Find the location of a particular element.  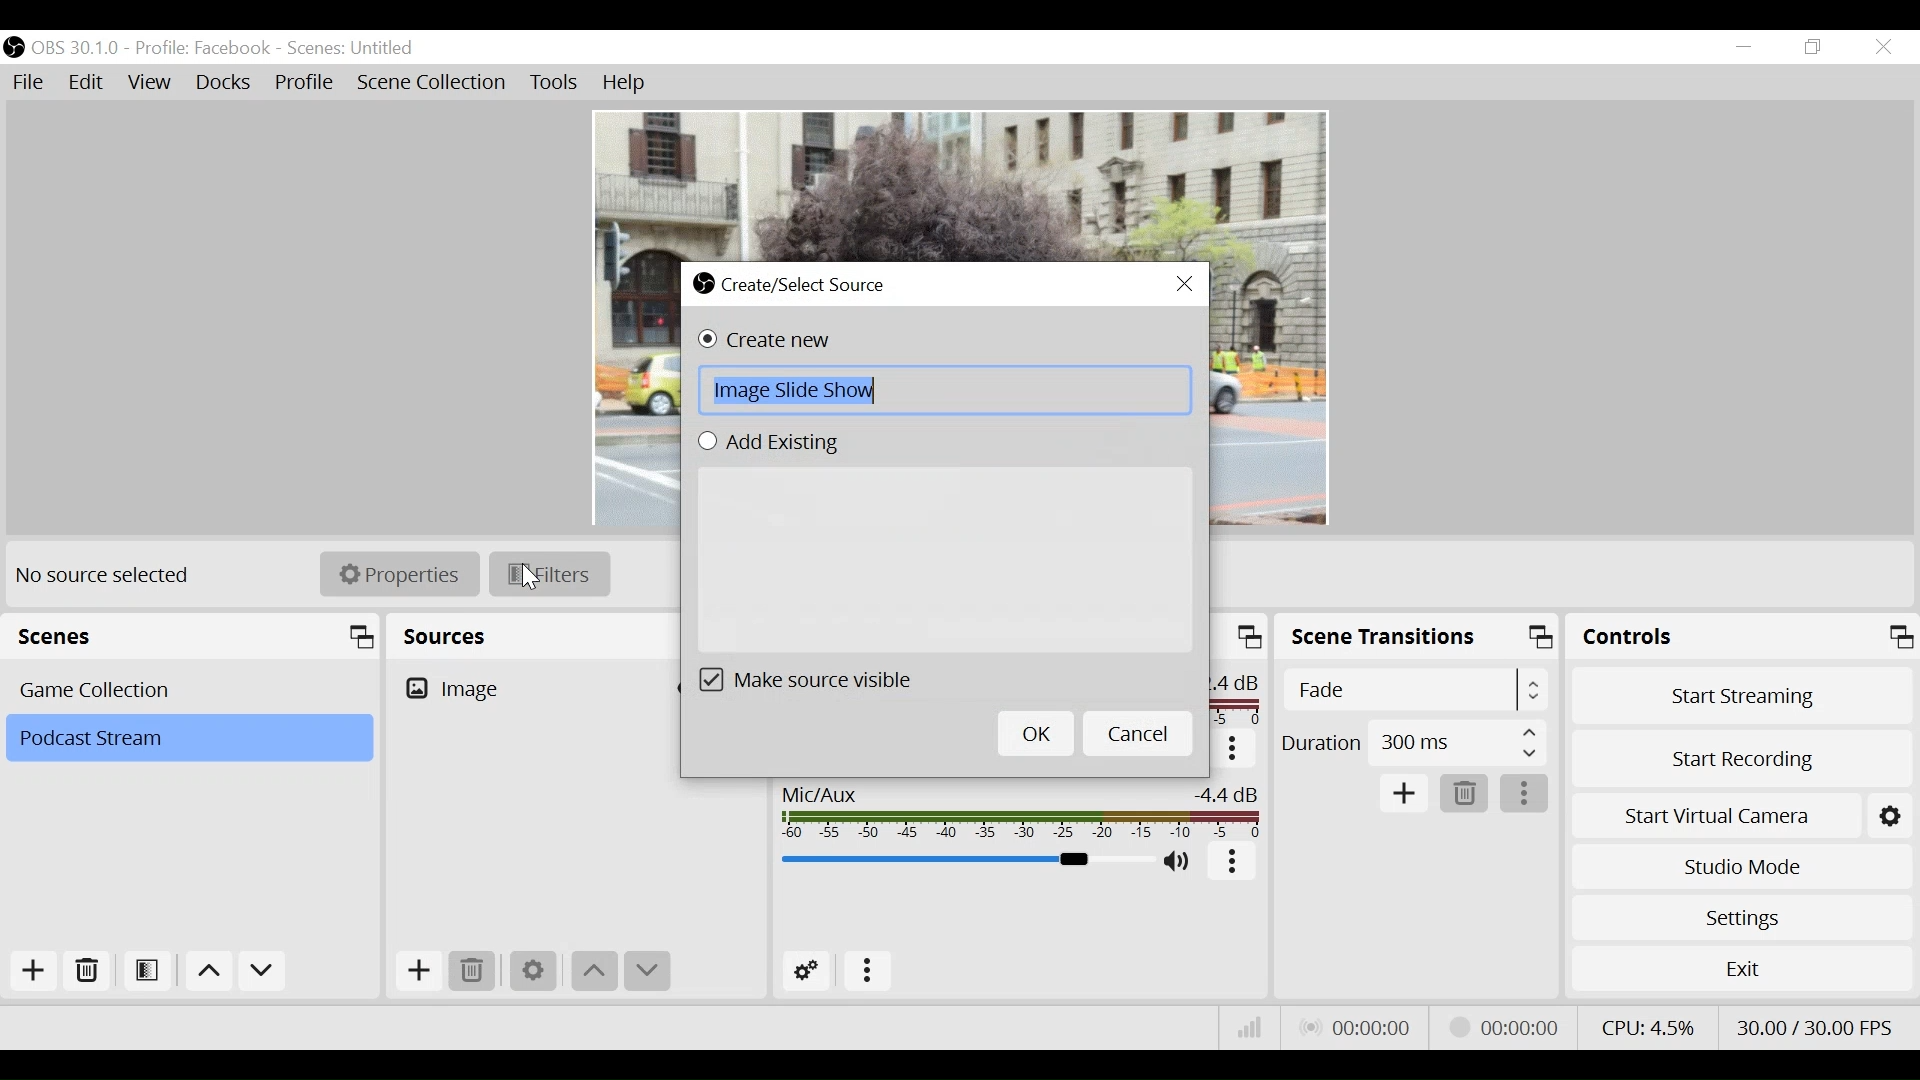

Controls is located at coordinates (1742, 640).